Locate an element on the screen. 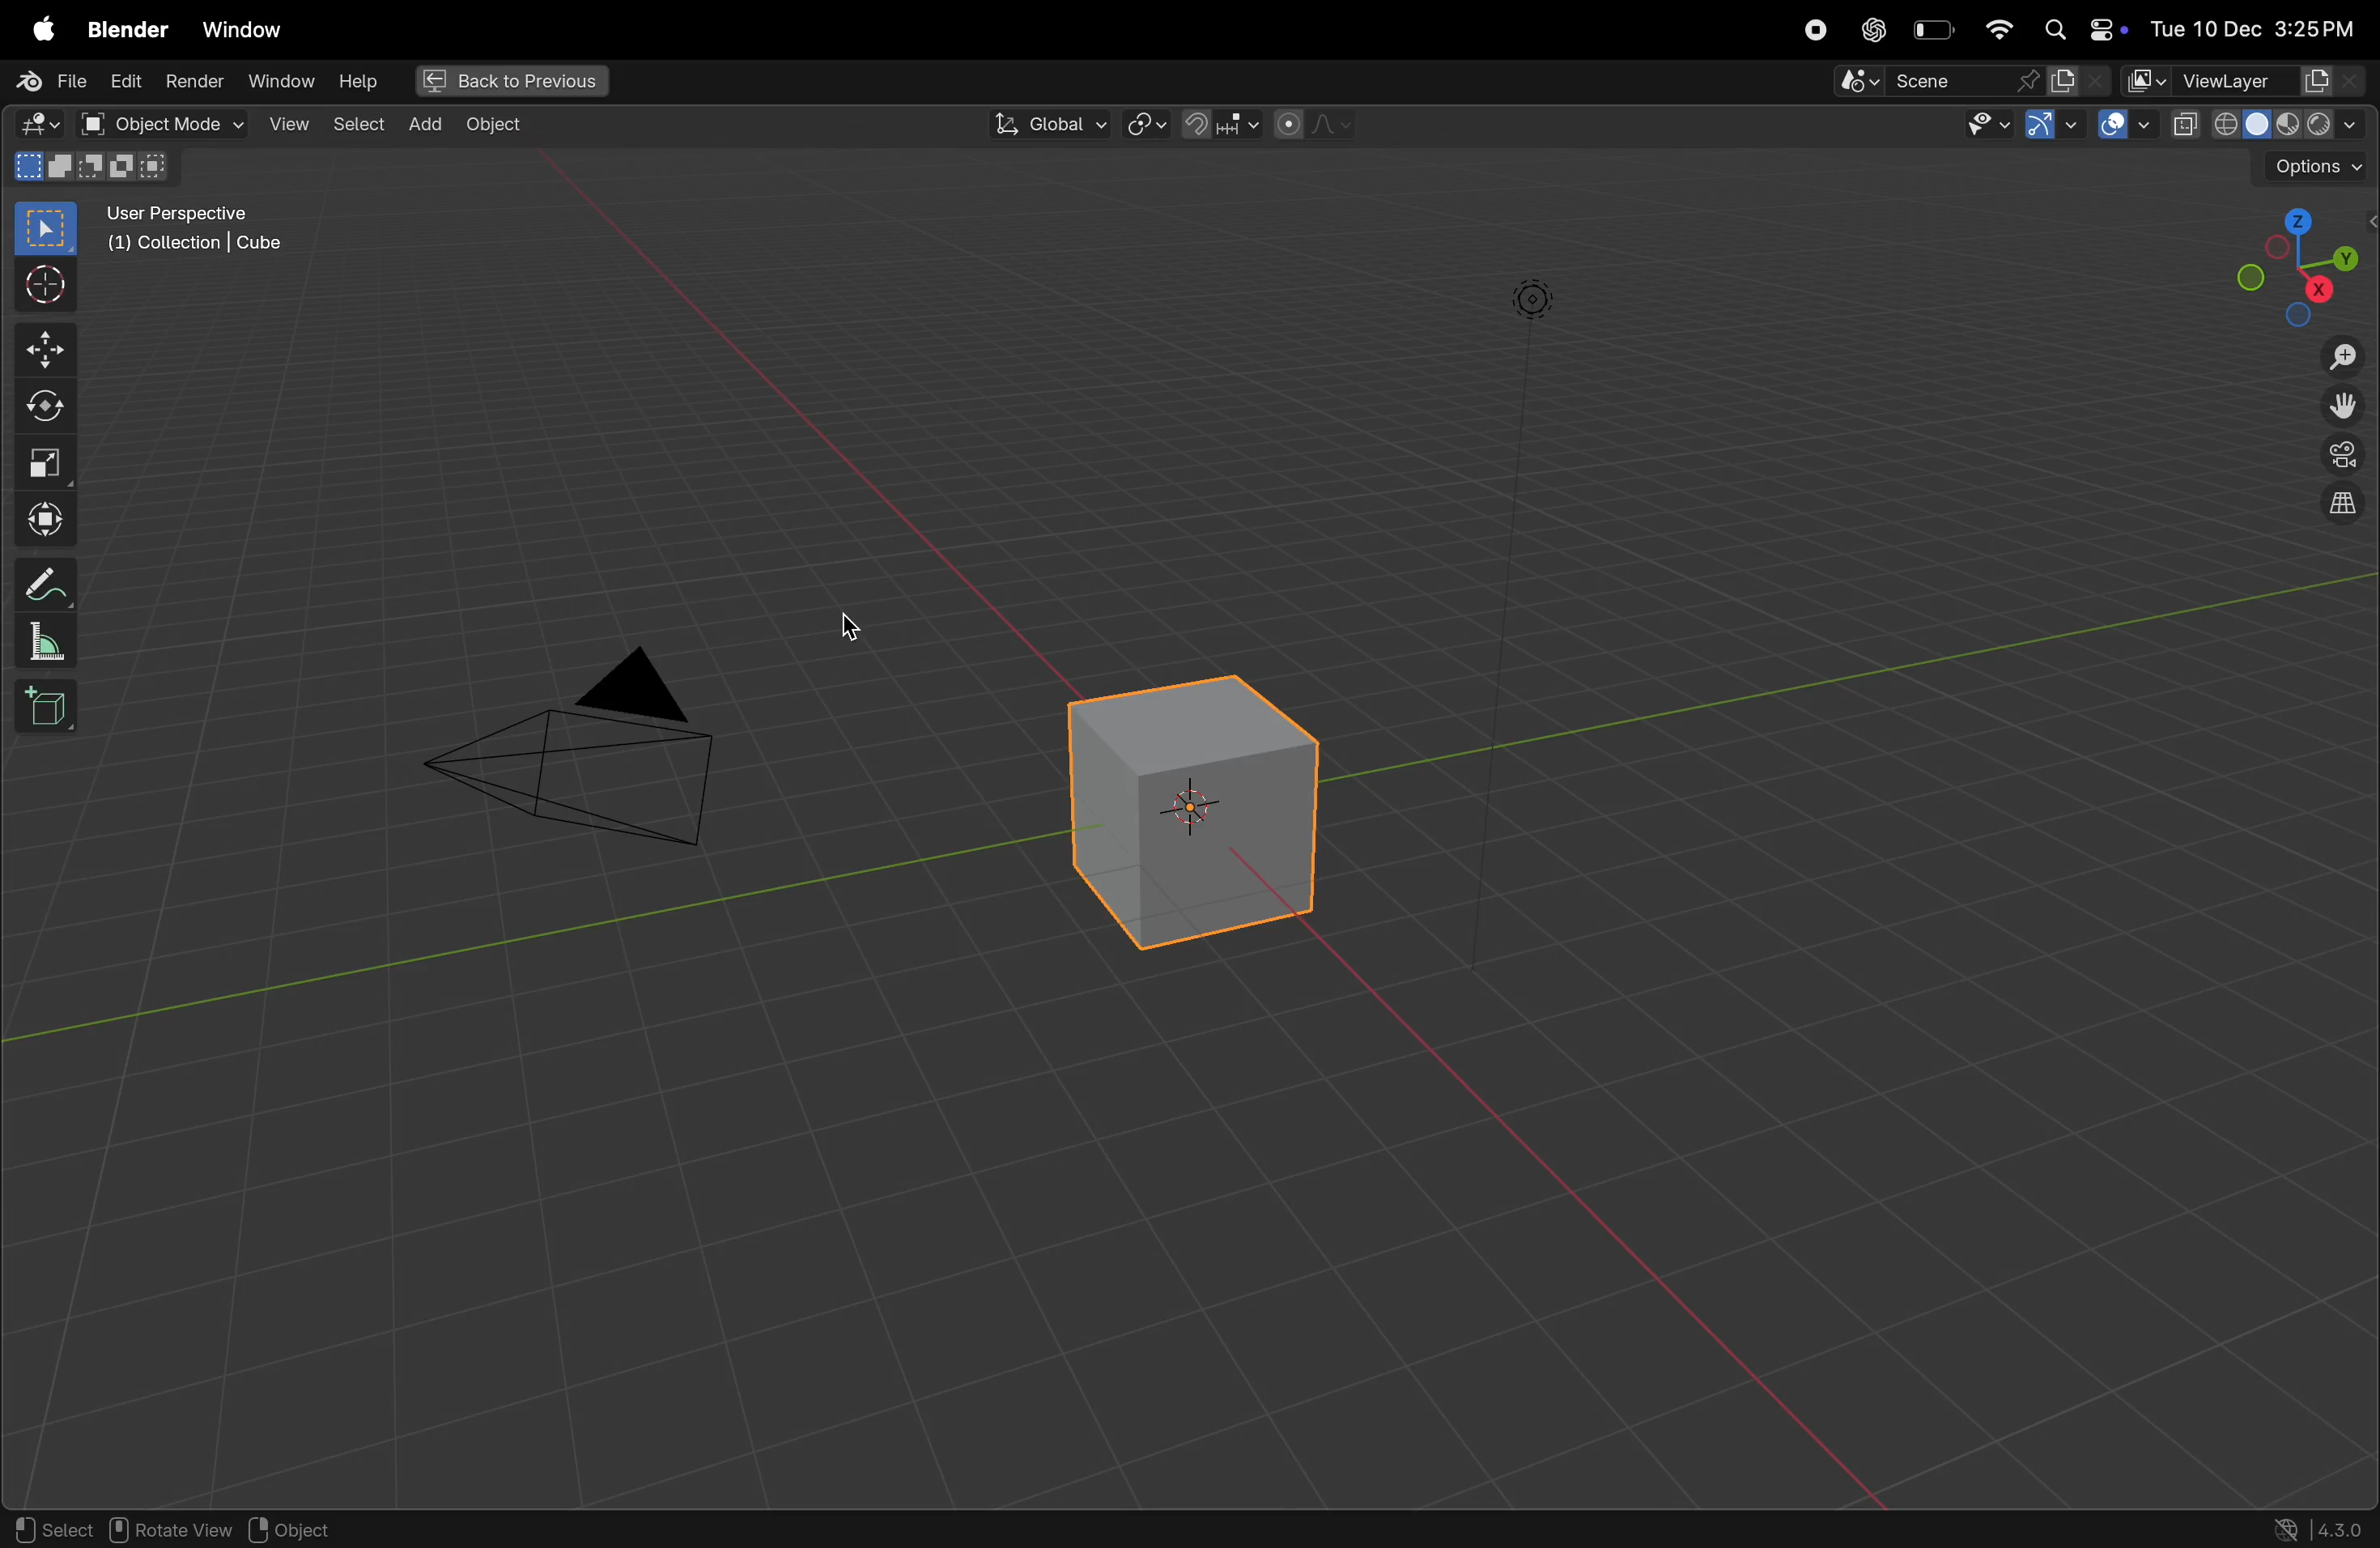  Show system preferences  "Network" panel to allow online access is located at coordinates (2287, 1529).